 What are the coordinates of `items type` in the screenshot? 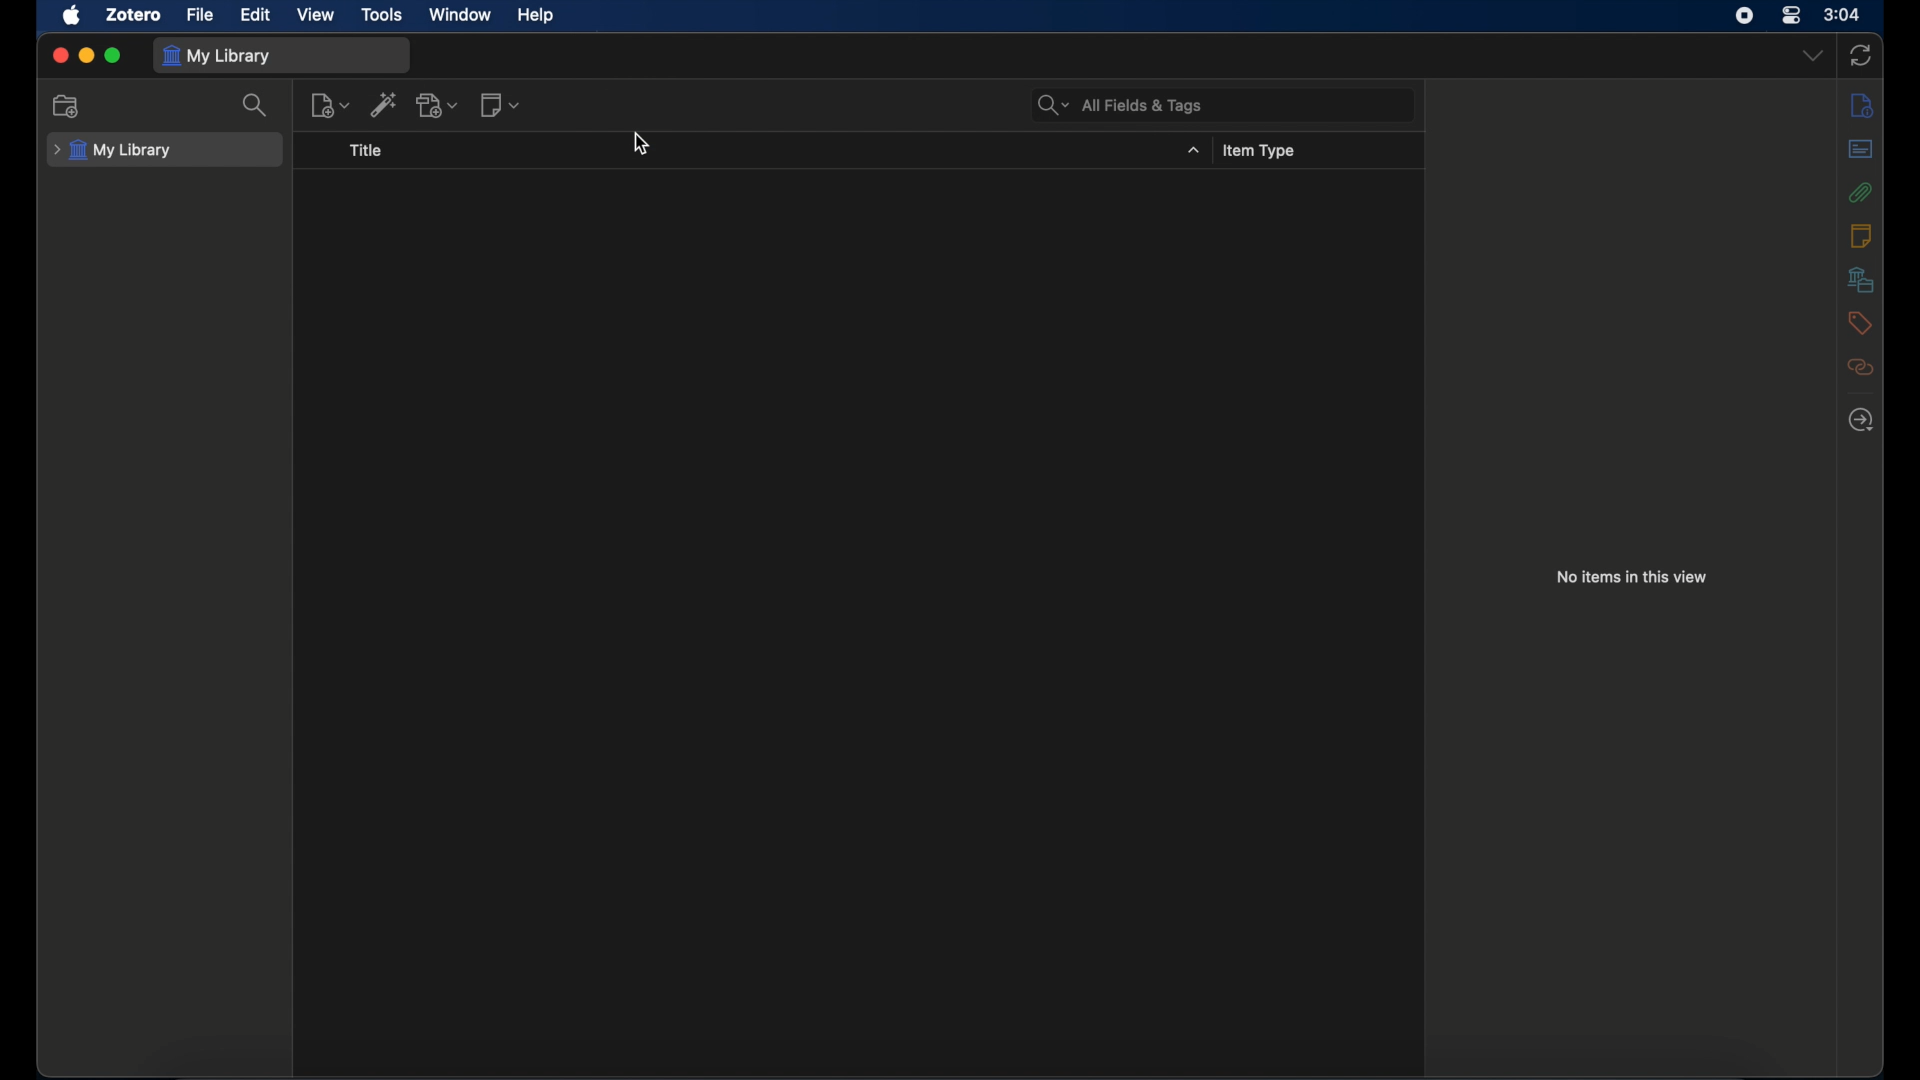 It's located at (1262, 152).